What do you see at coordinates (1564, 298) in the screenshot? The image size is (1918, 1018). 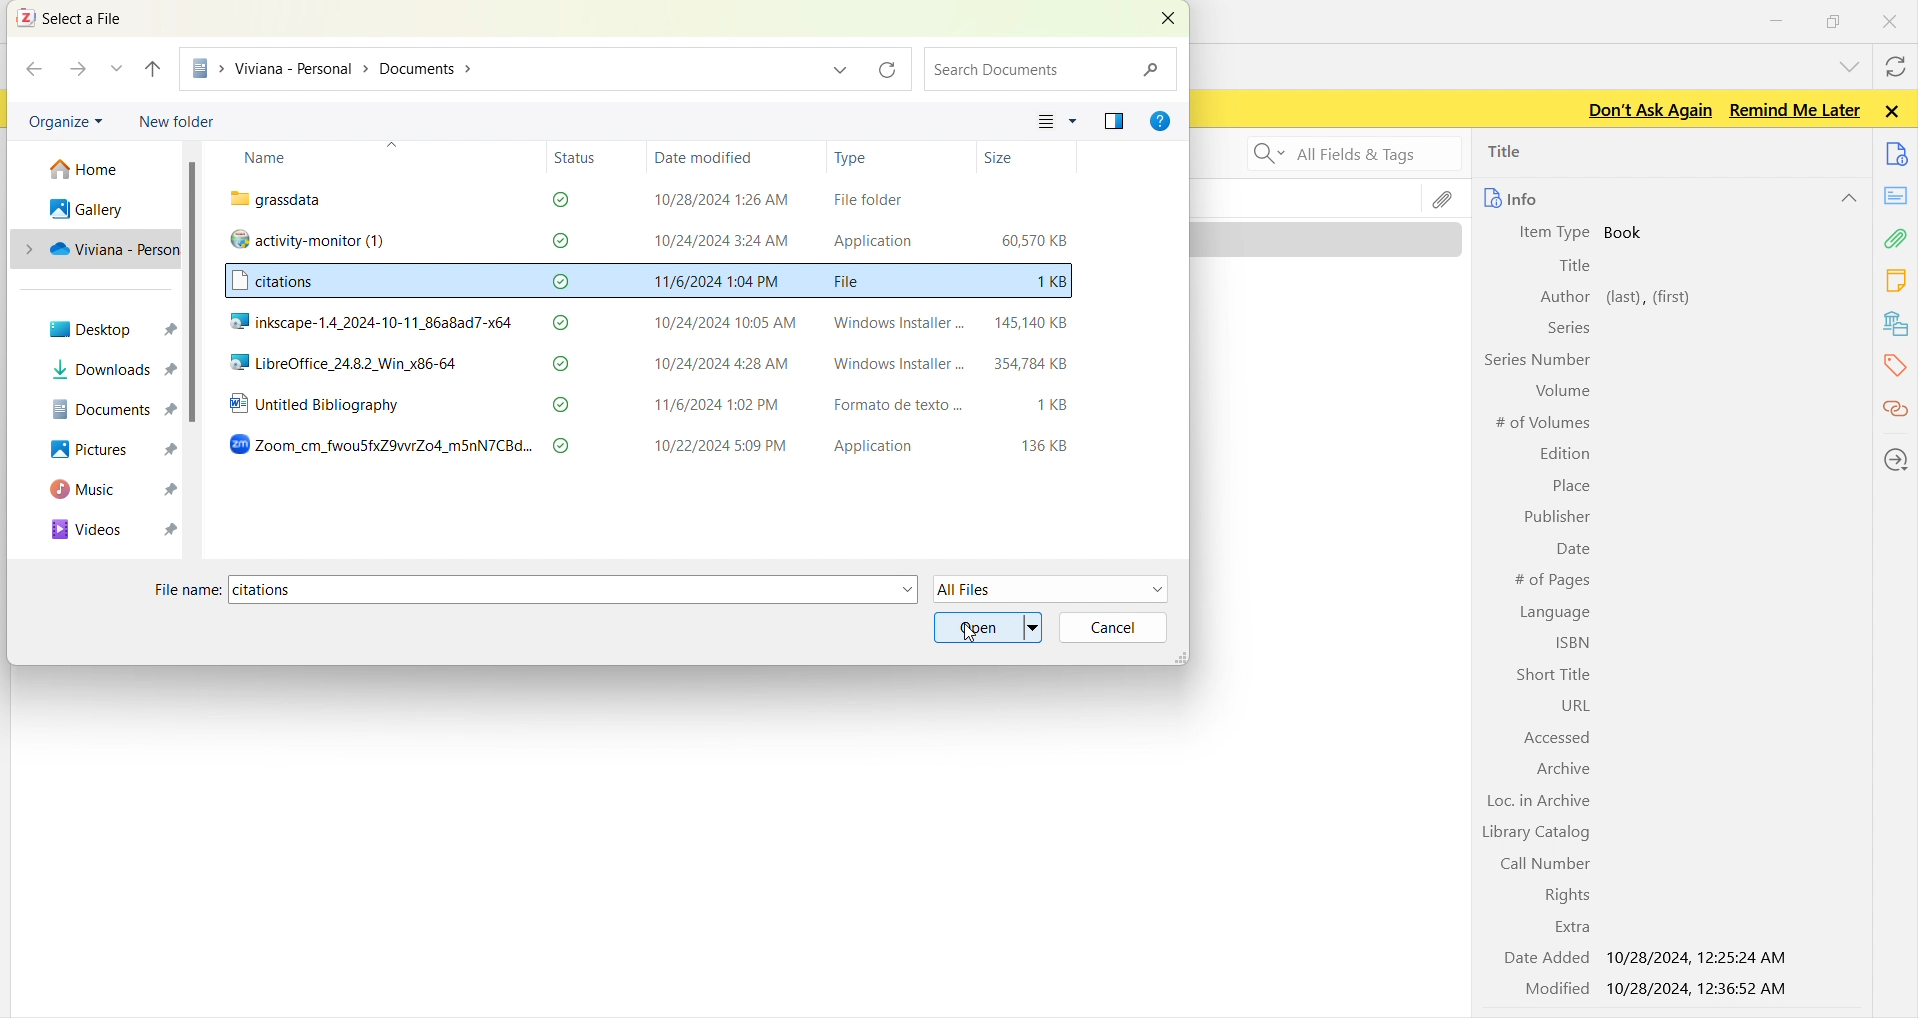 I see `Author` at bounding box center [1564, 298].